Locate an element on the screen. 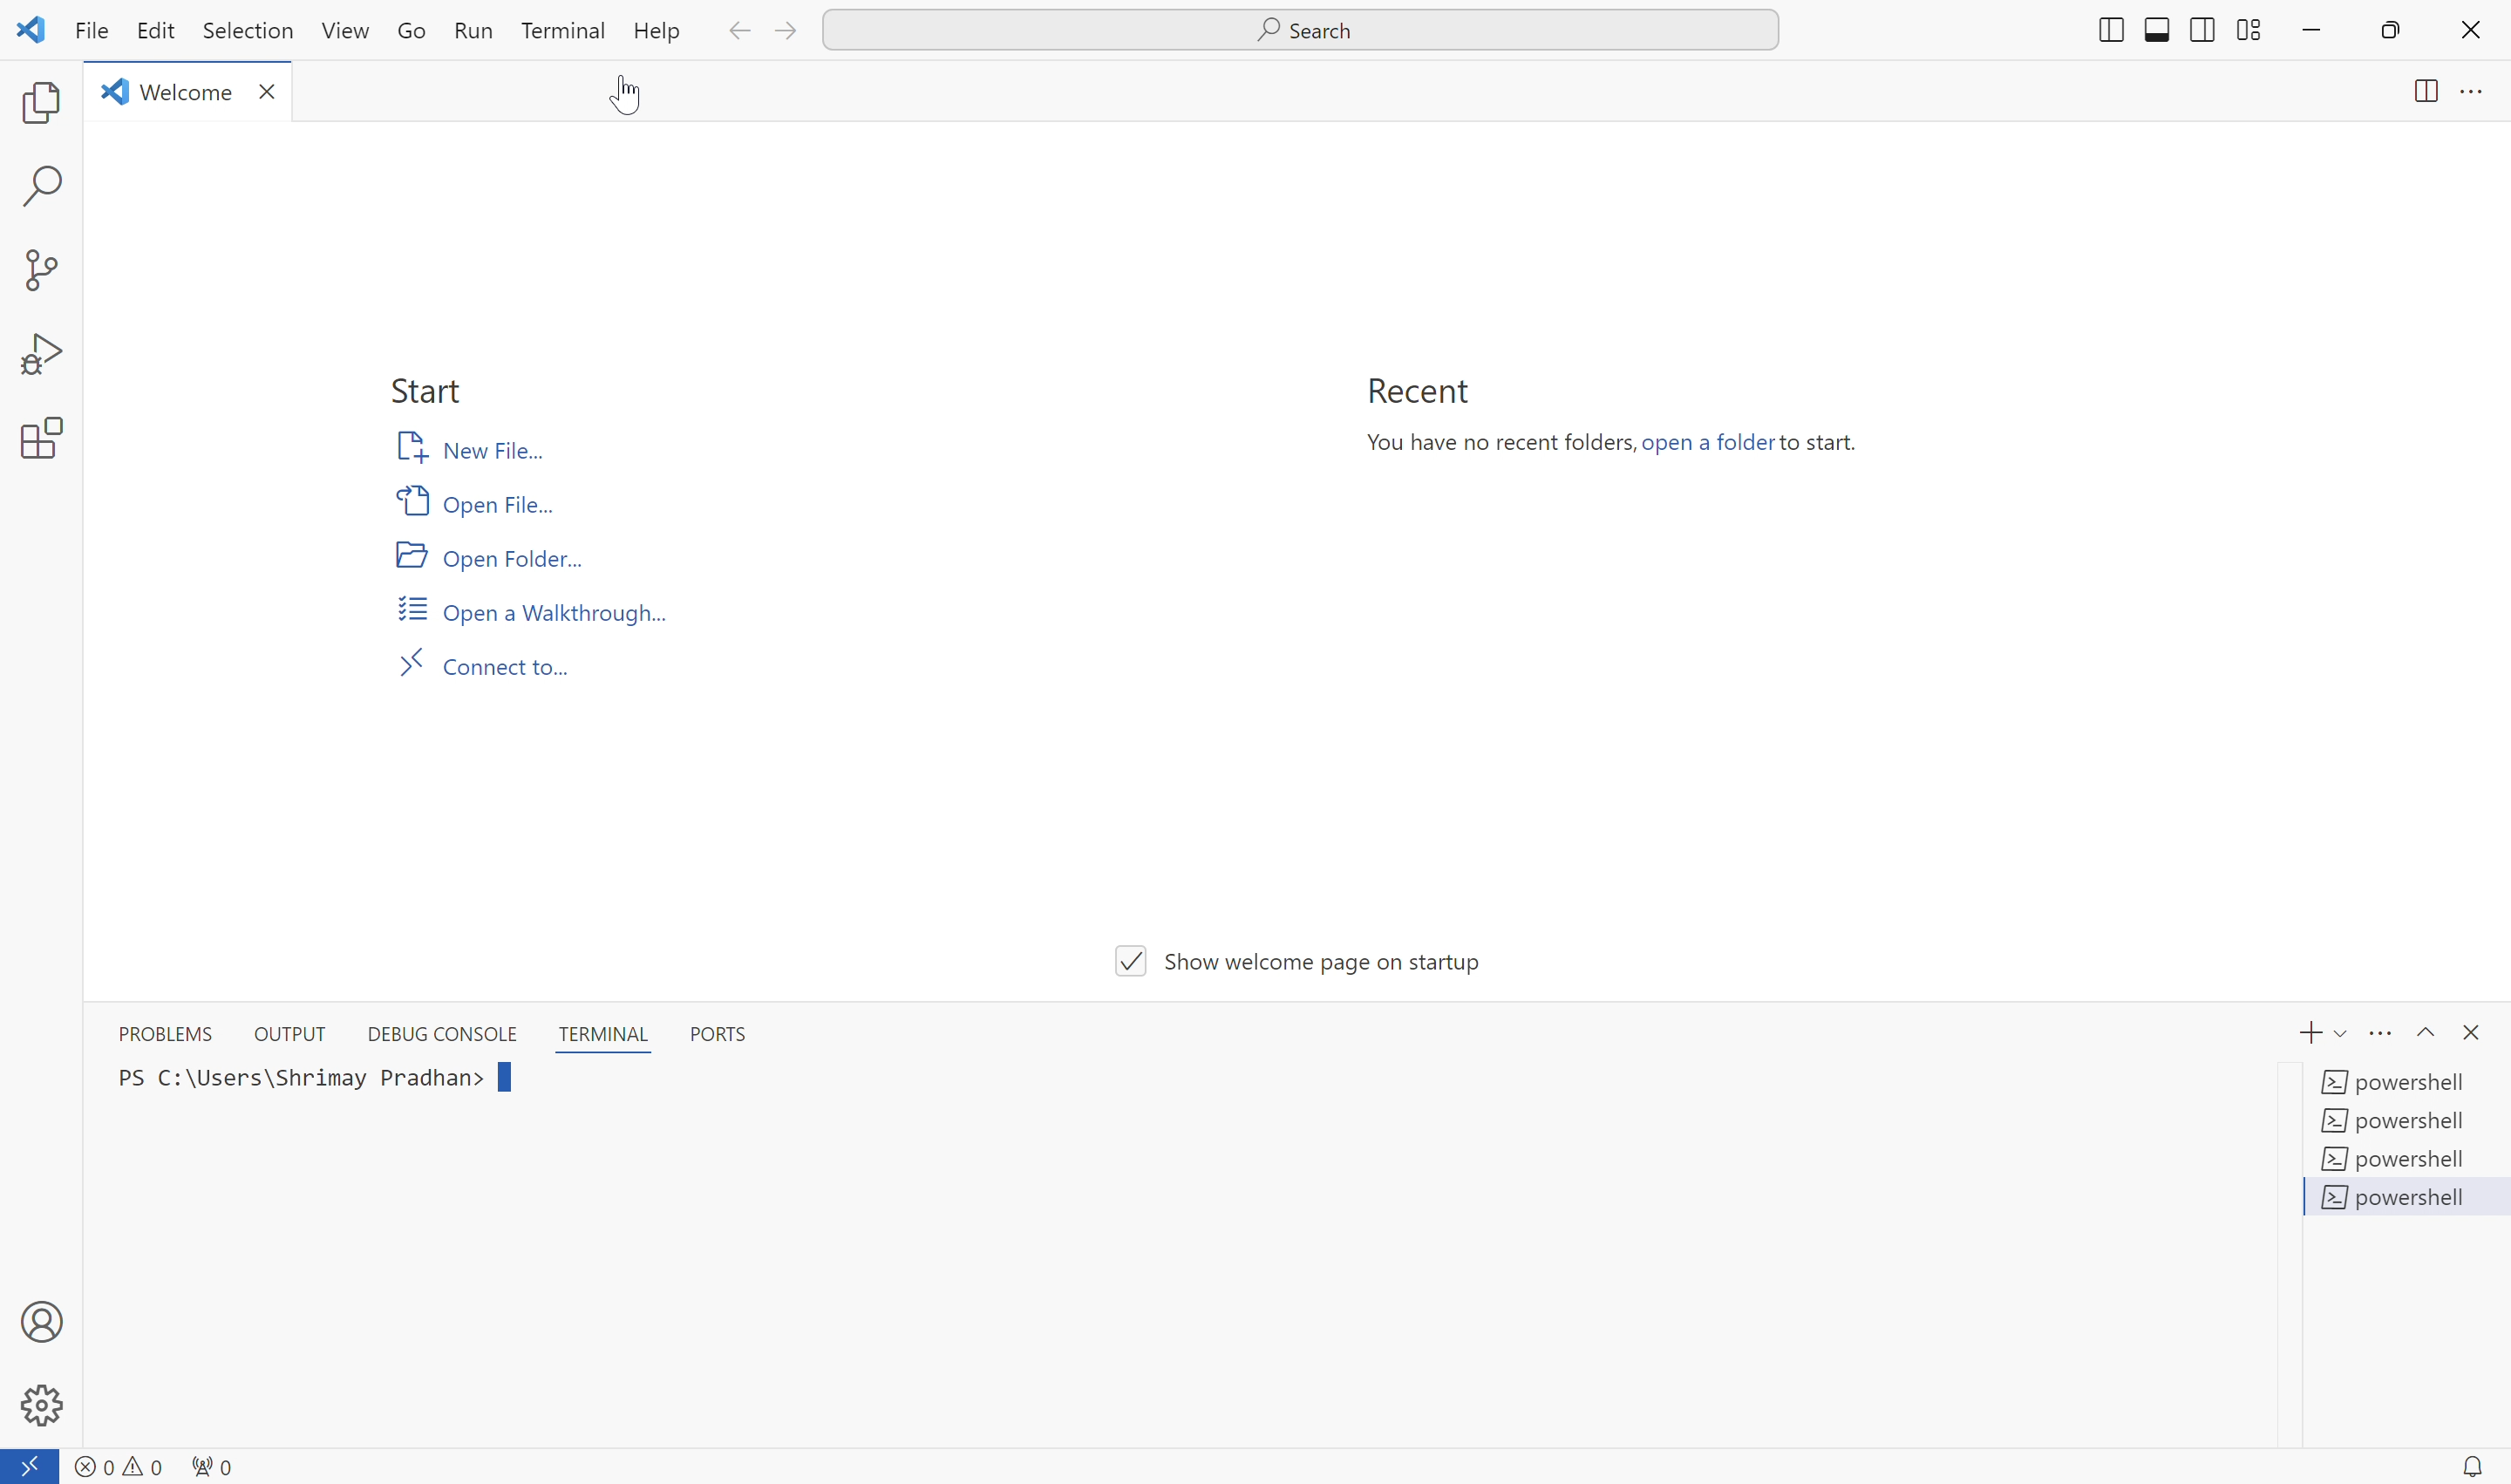  Vv Show welcome page on startup is located at coordinates (1306, 1399).